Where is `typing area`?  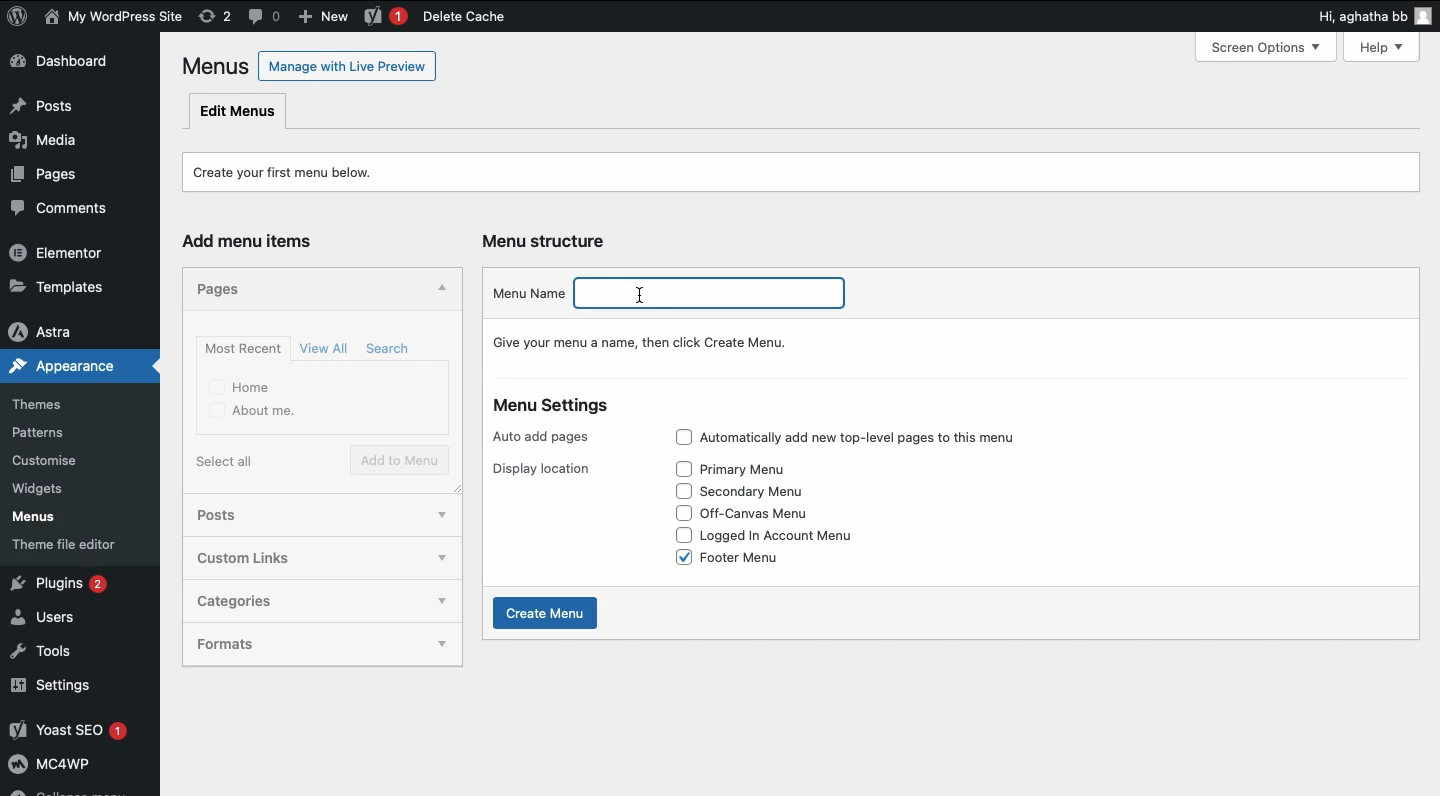
typing area is located at coordinates (719, 291).